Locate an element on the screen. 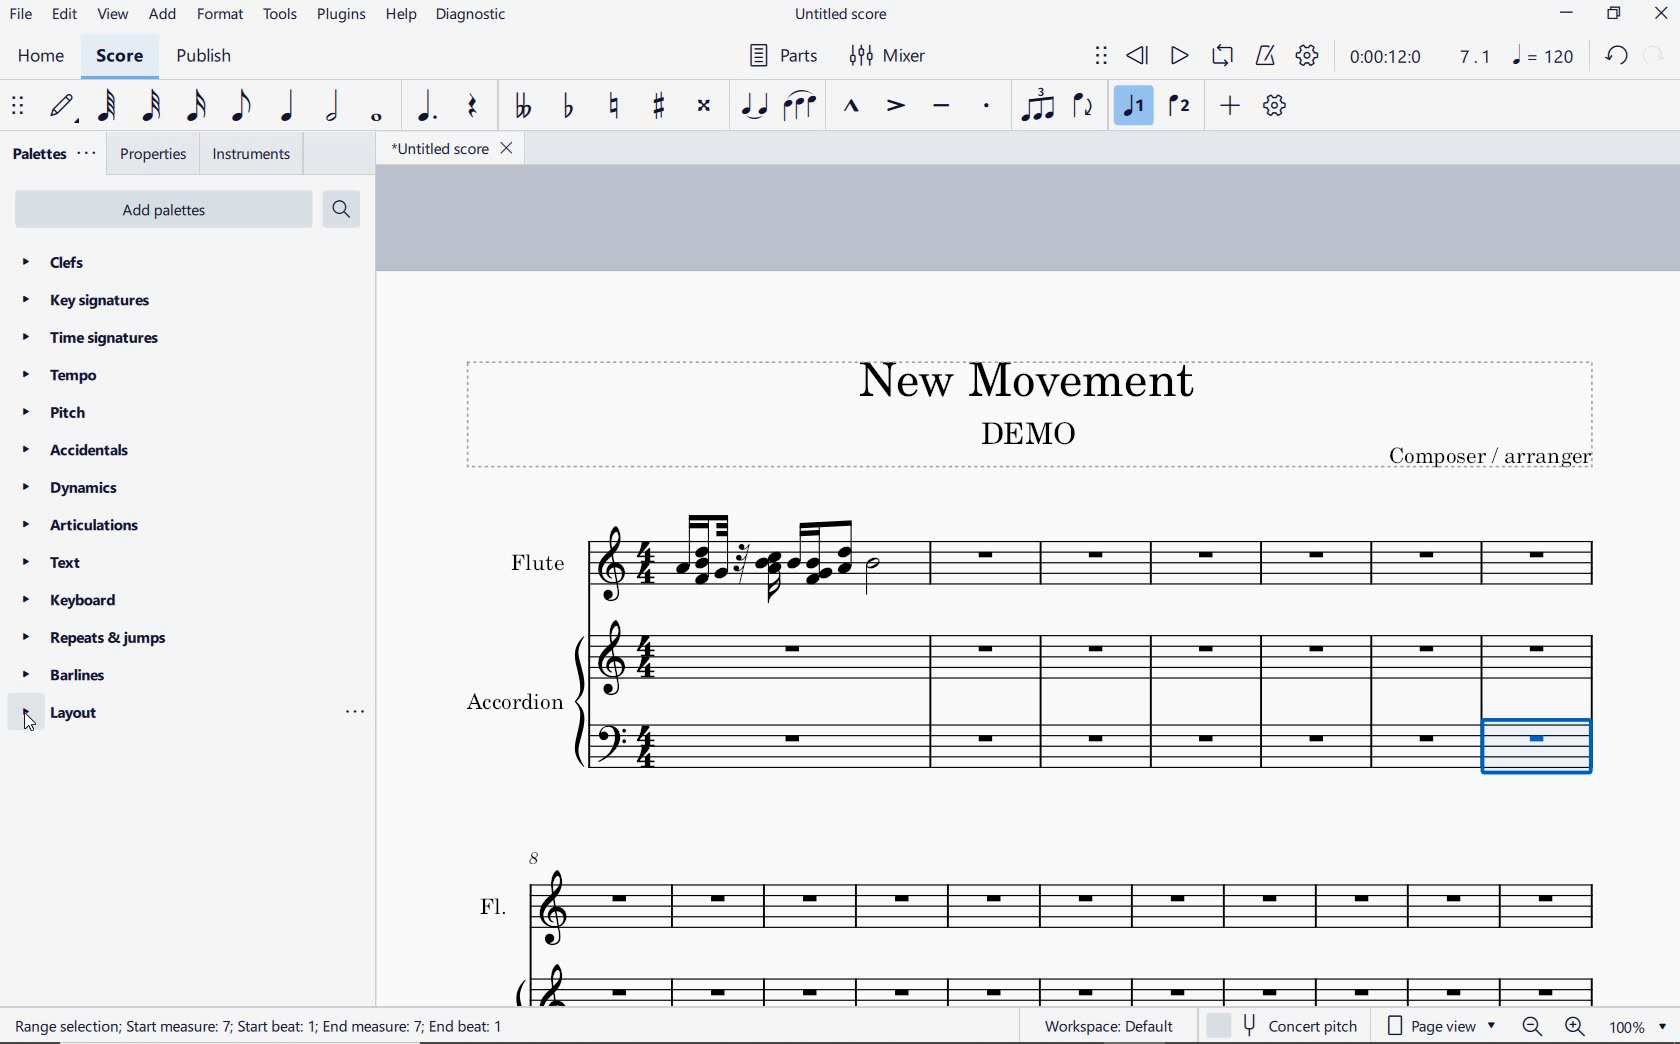 This screenshot has height=1044, width=1680. Playback speed is located at coordinates (1477, 58).